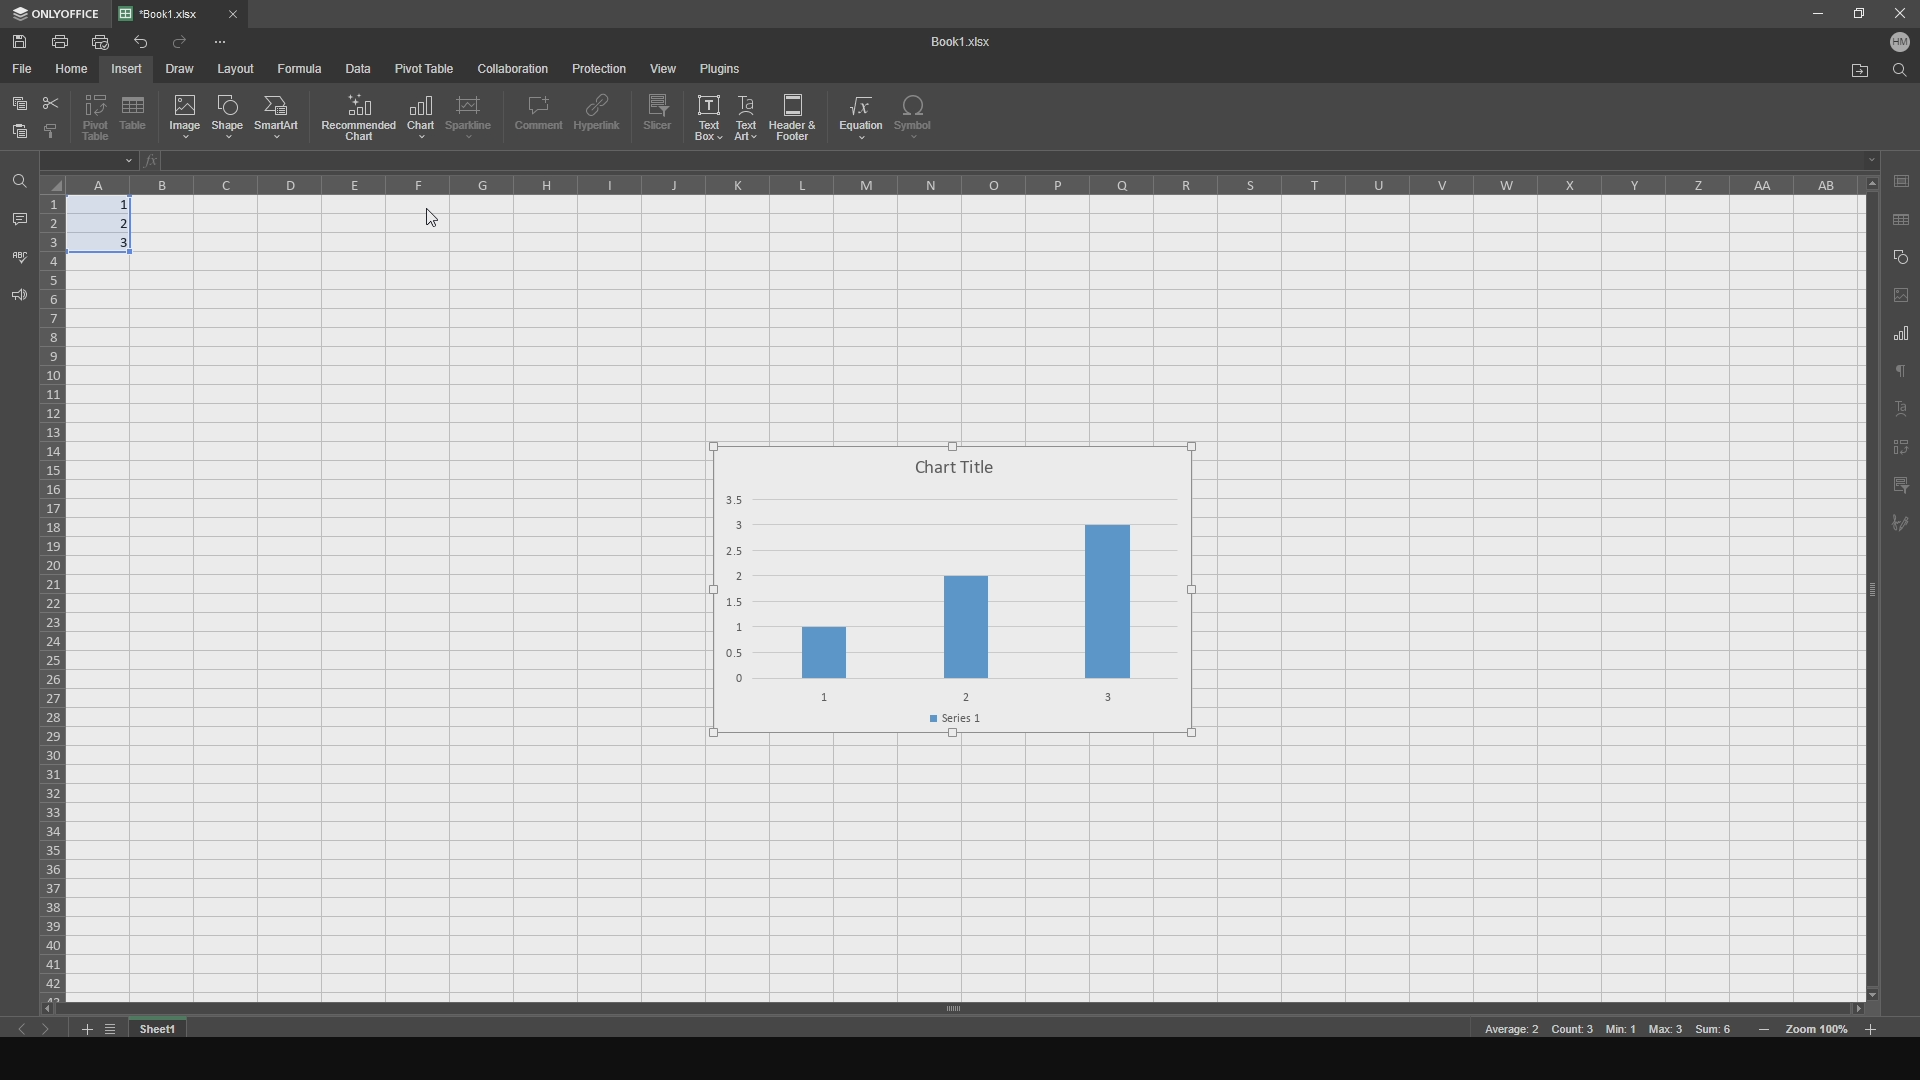  I want to click on hyperlink, so click(599, 116).